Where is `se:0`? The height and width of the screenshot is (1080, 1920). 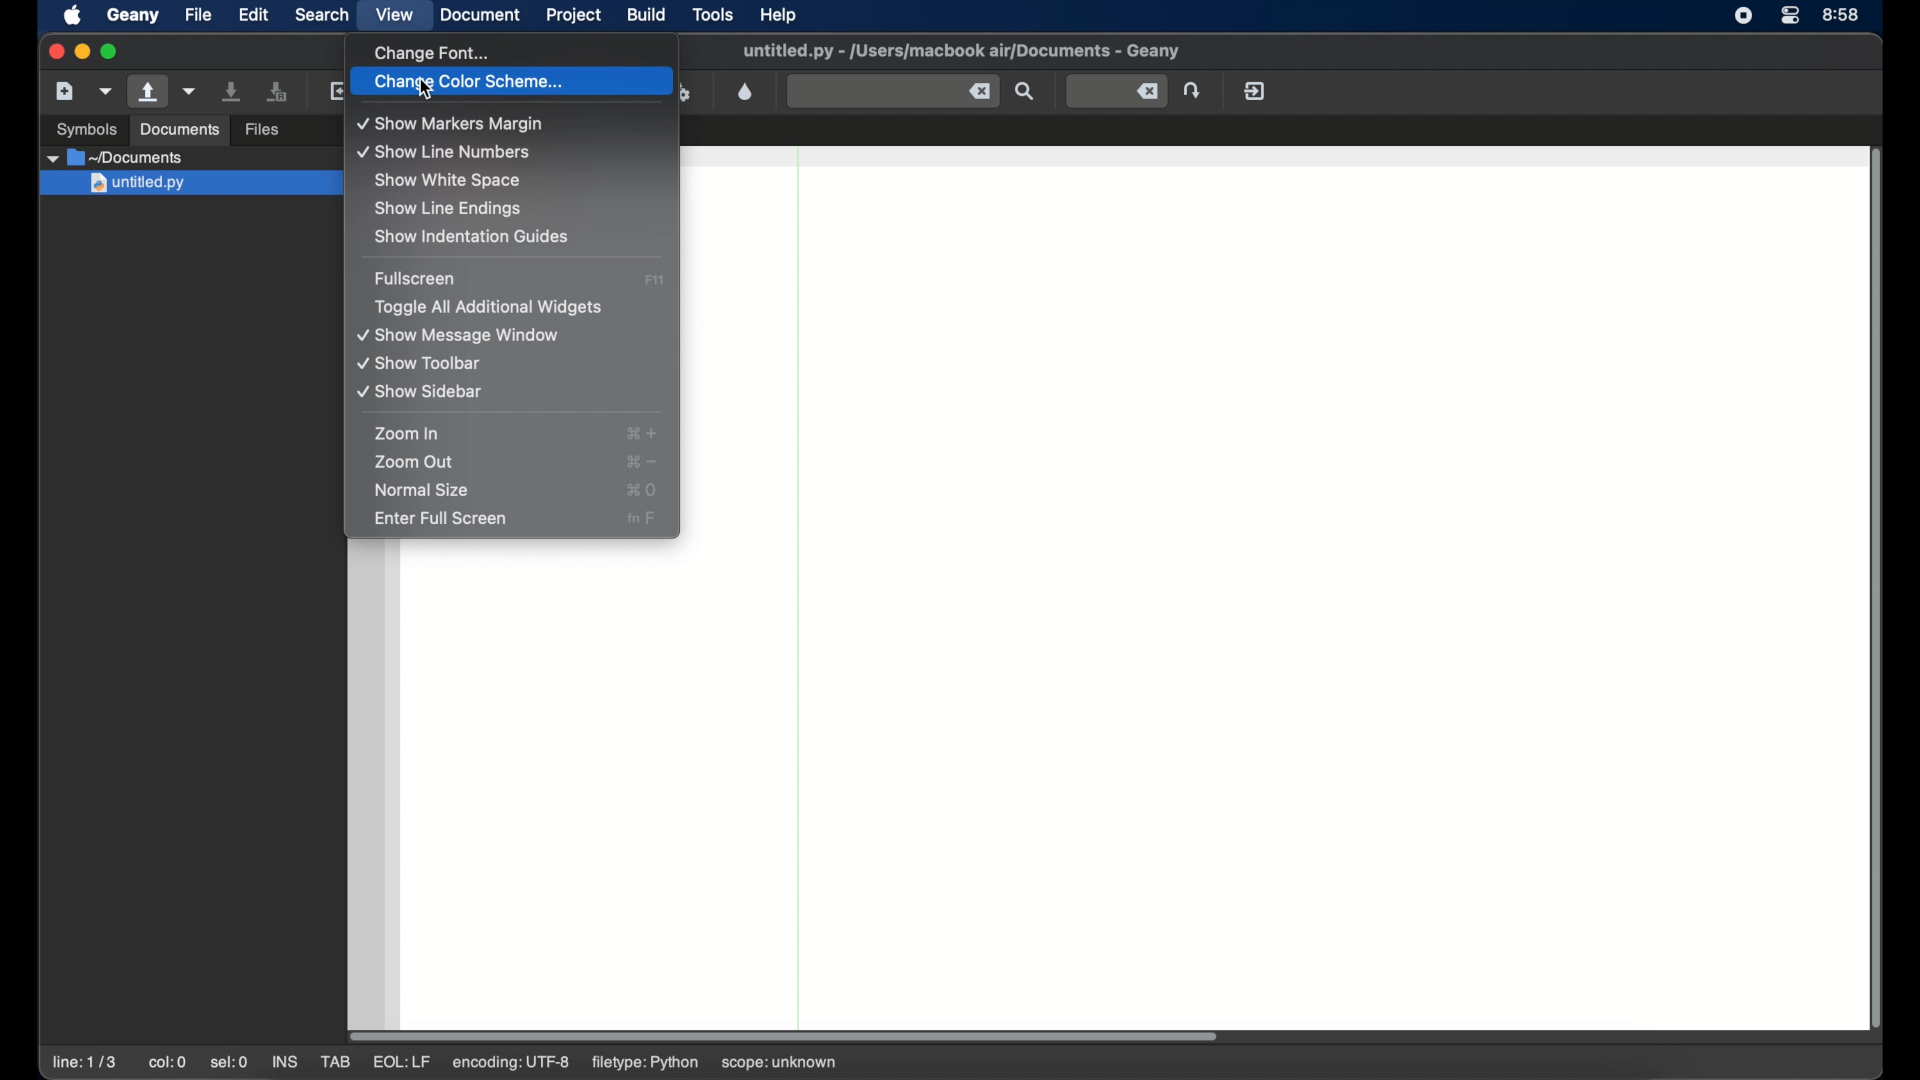 se:0 is located at coordinates (230, 1061).